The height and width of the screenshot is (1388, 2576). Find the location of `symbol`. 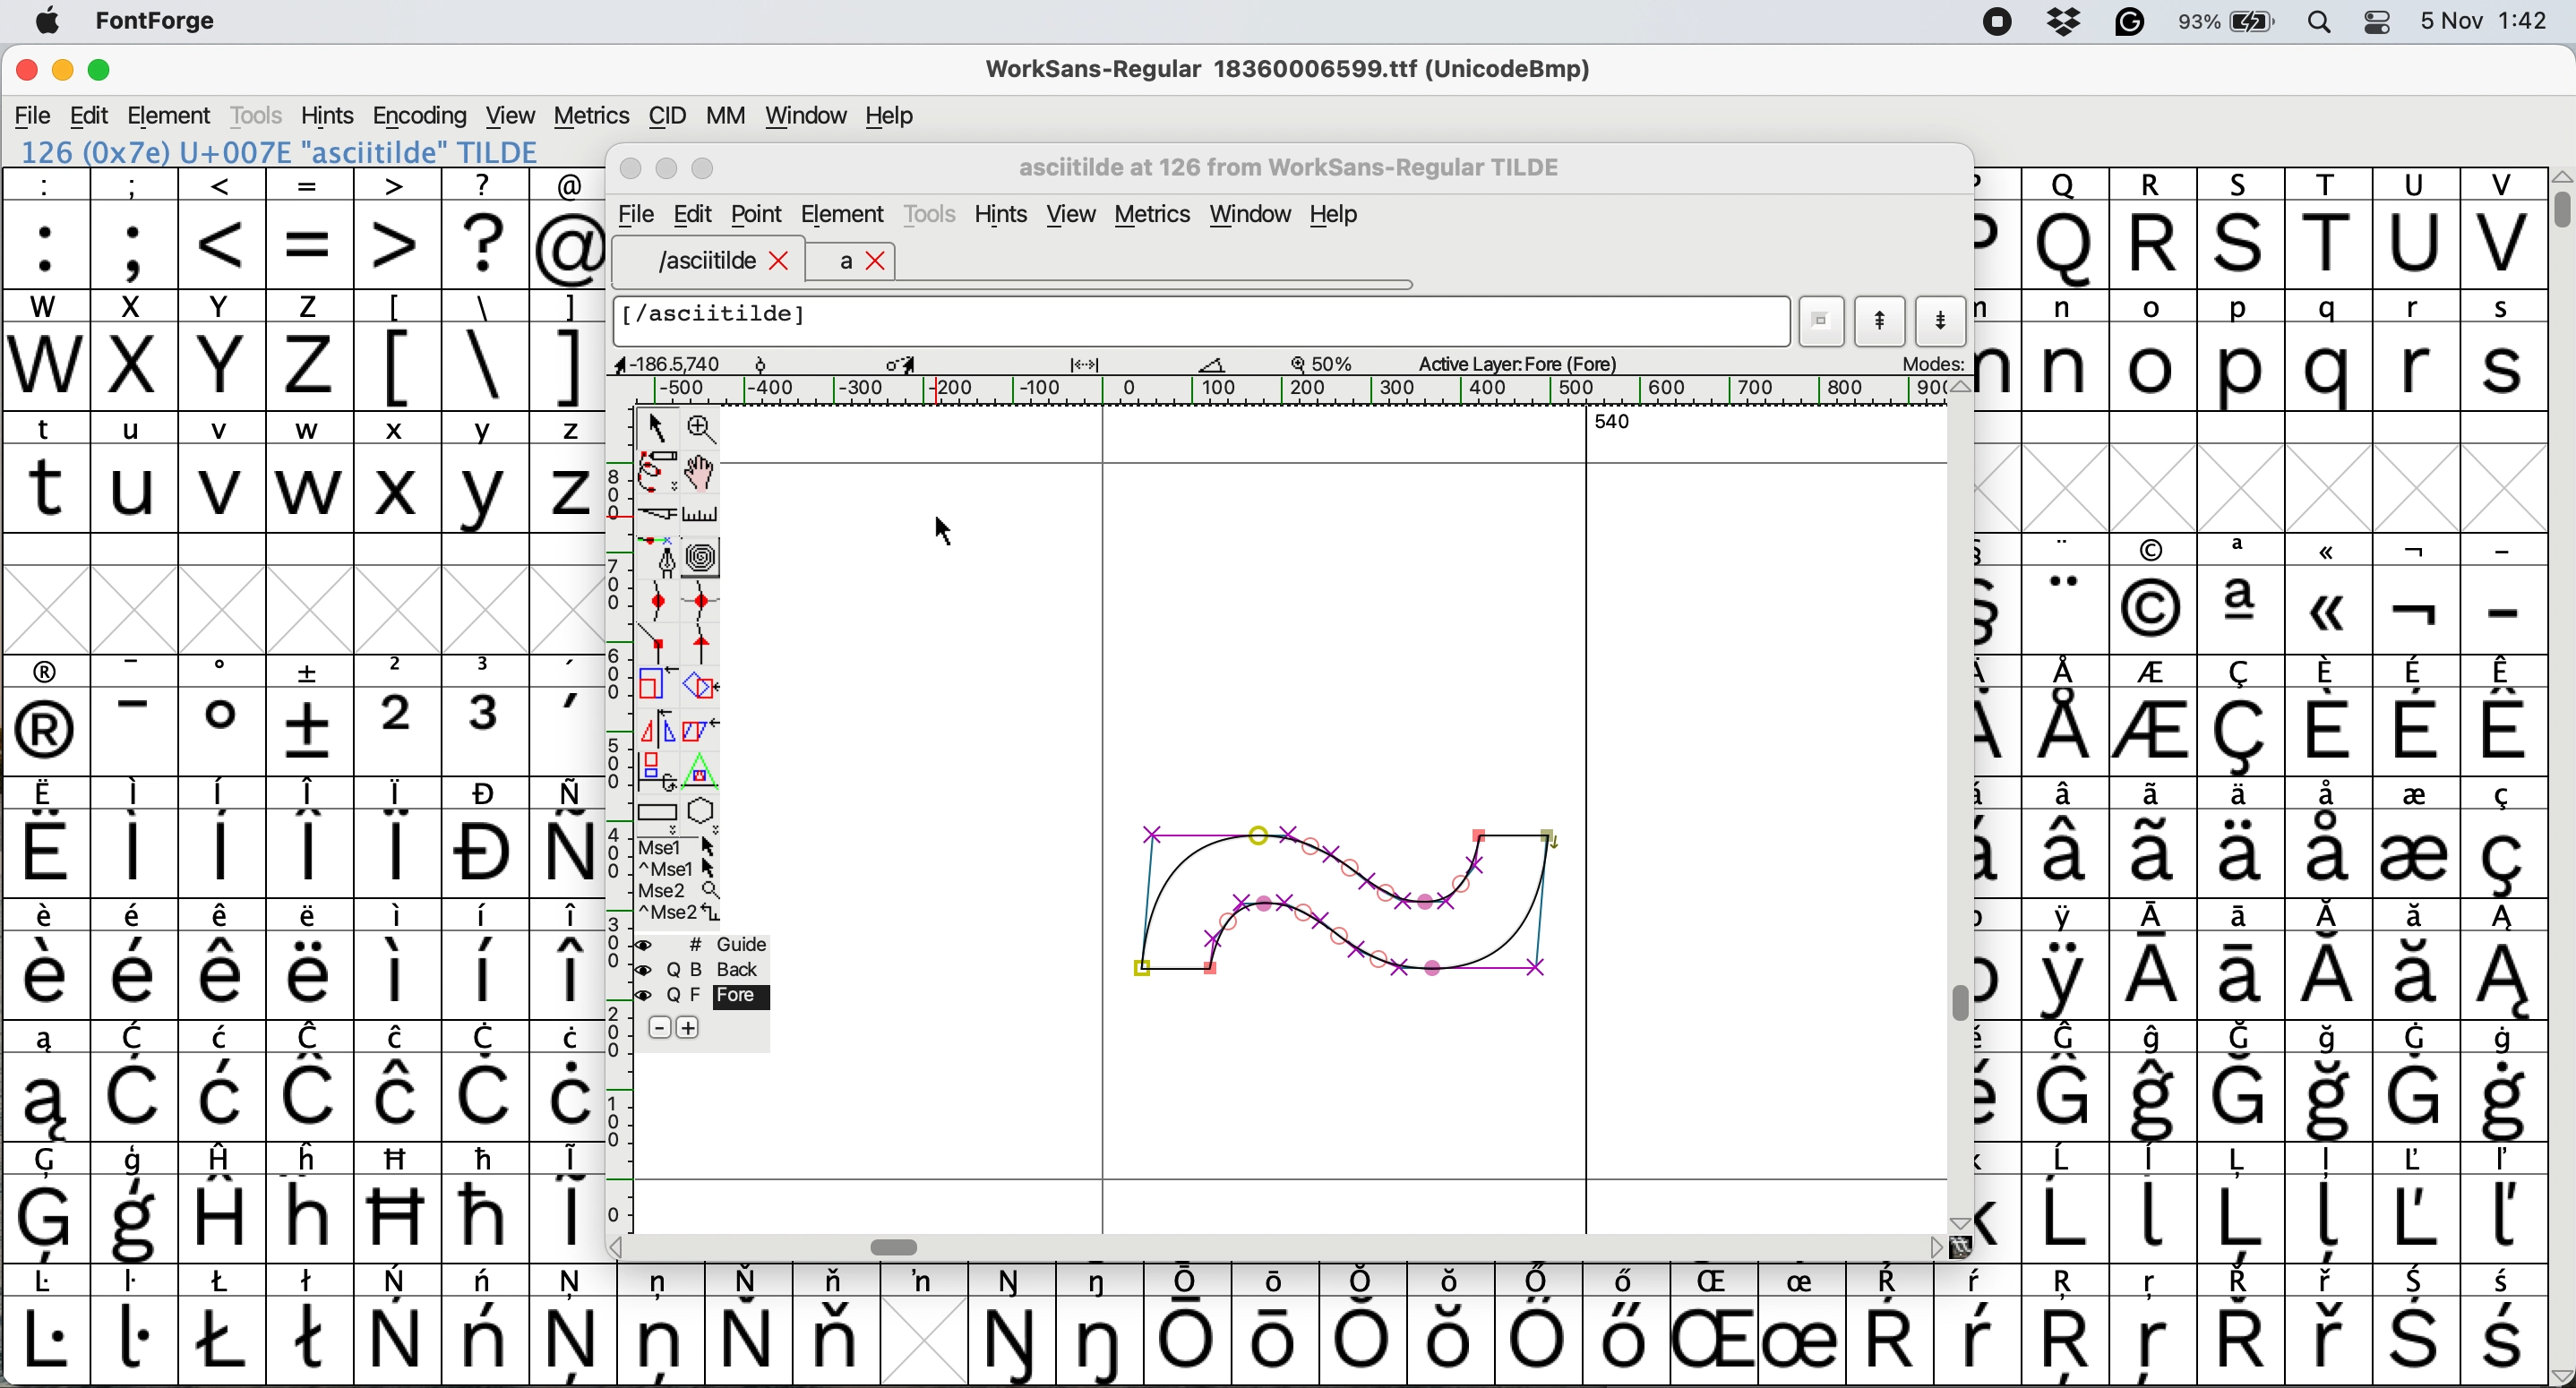

symbol is located at coordinates (2419, 596).